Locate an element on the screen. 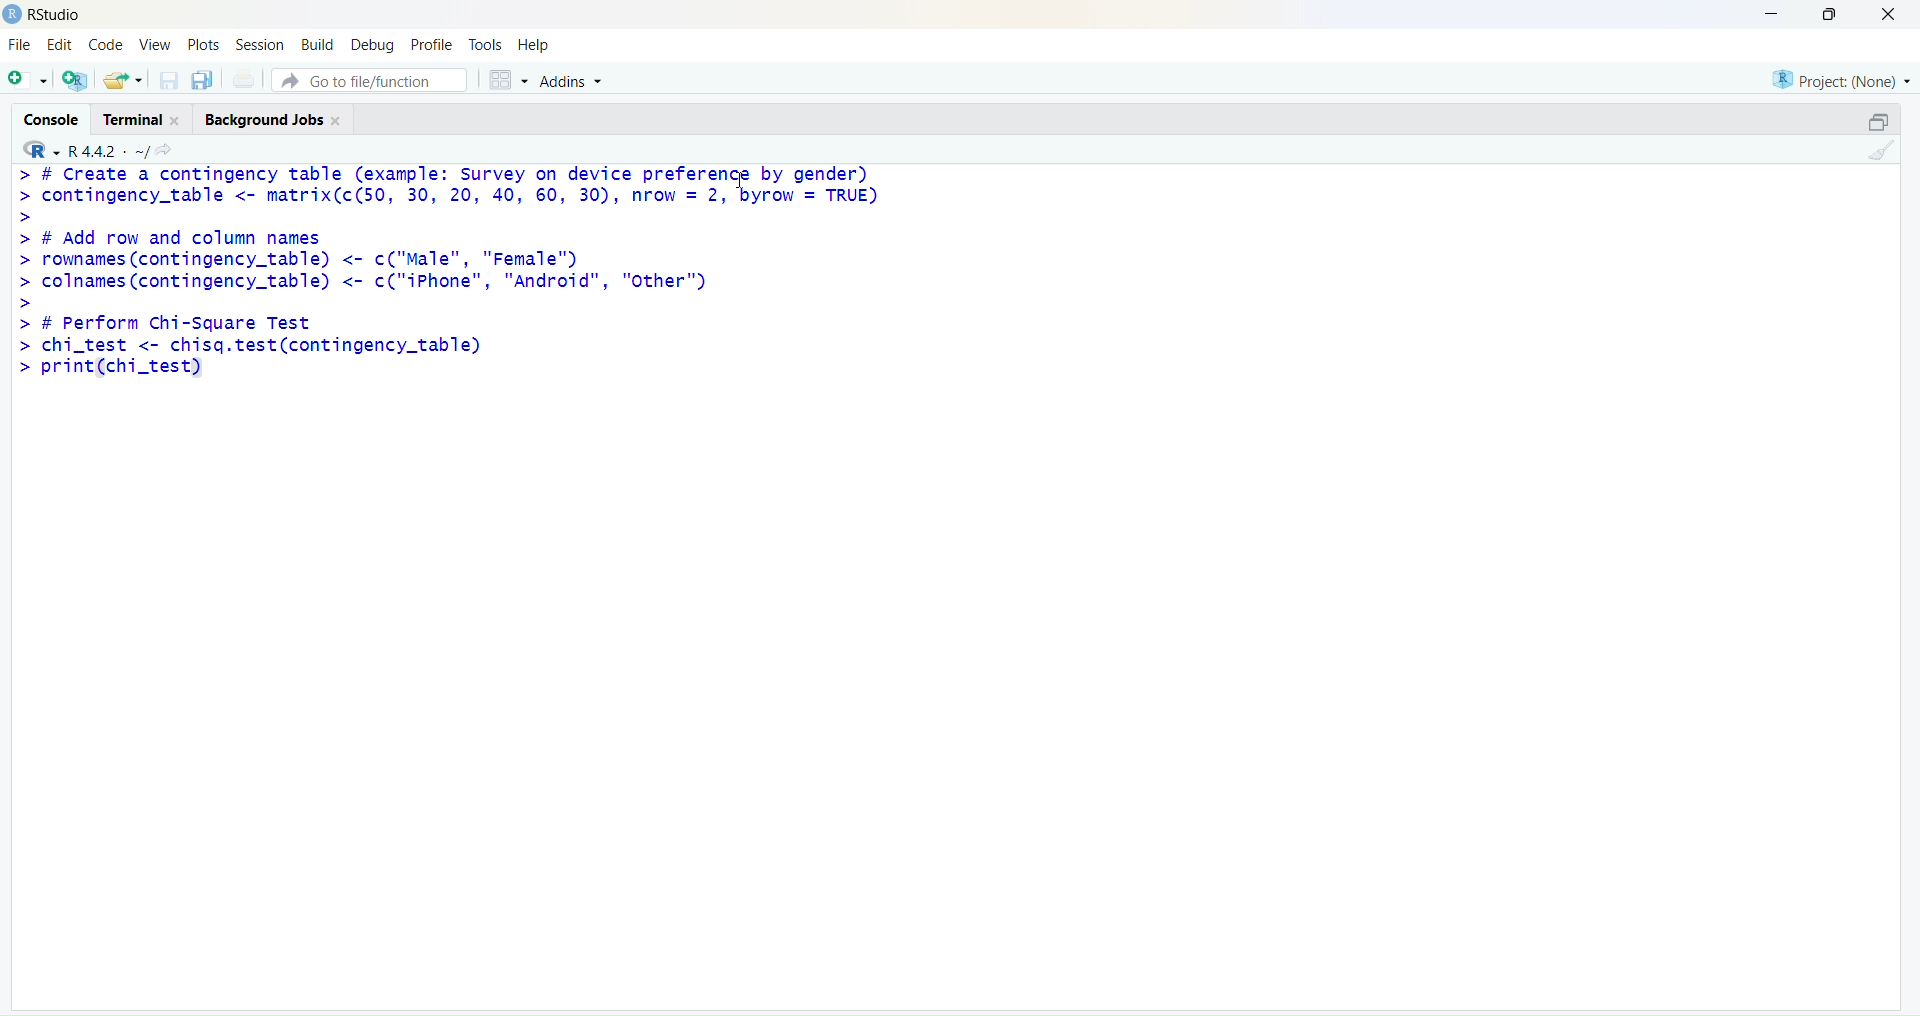 This screenshot has width=1920, height=1016. Build is located at coordinates (317, 44).